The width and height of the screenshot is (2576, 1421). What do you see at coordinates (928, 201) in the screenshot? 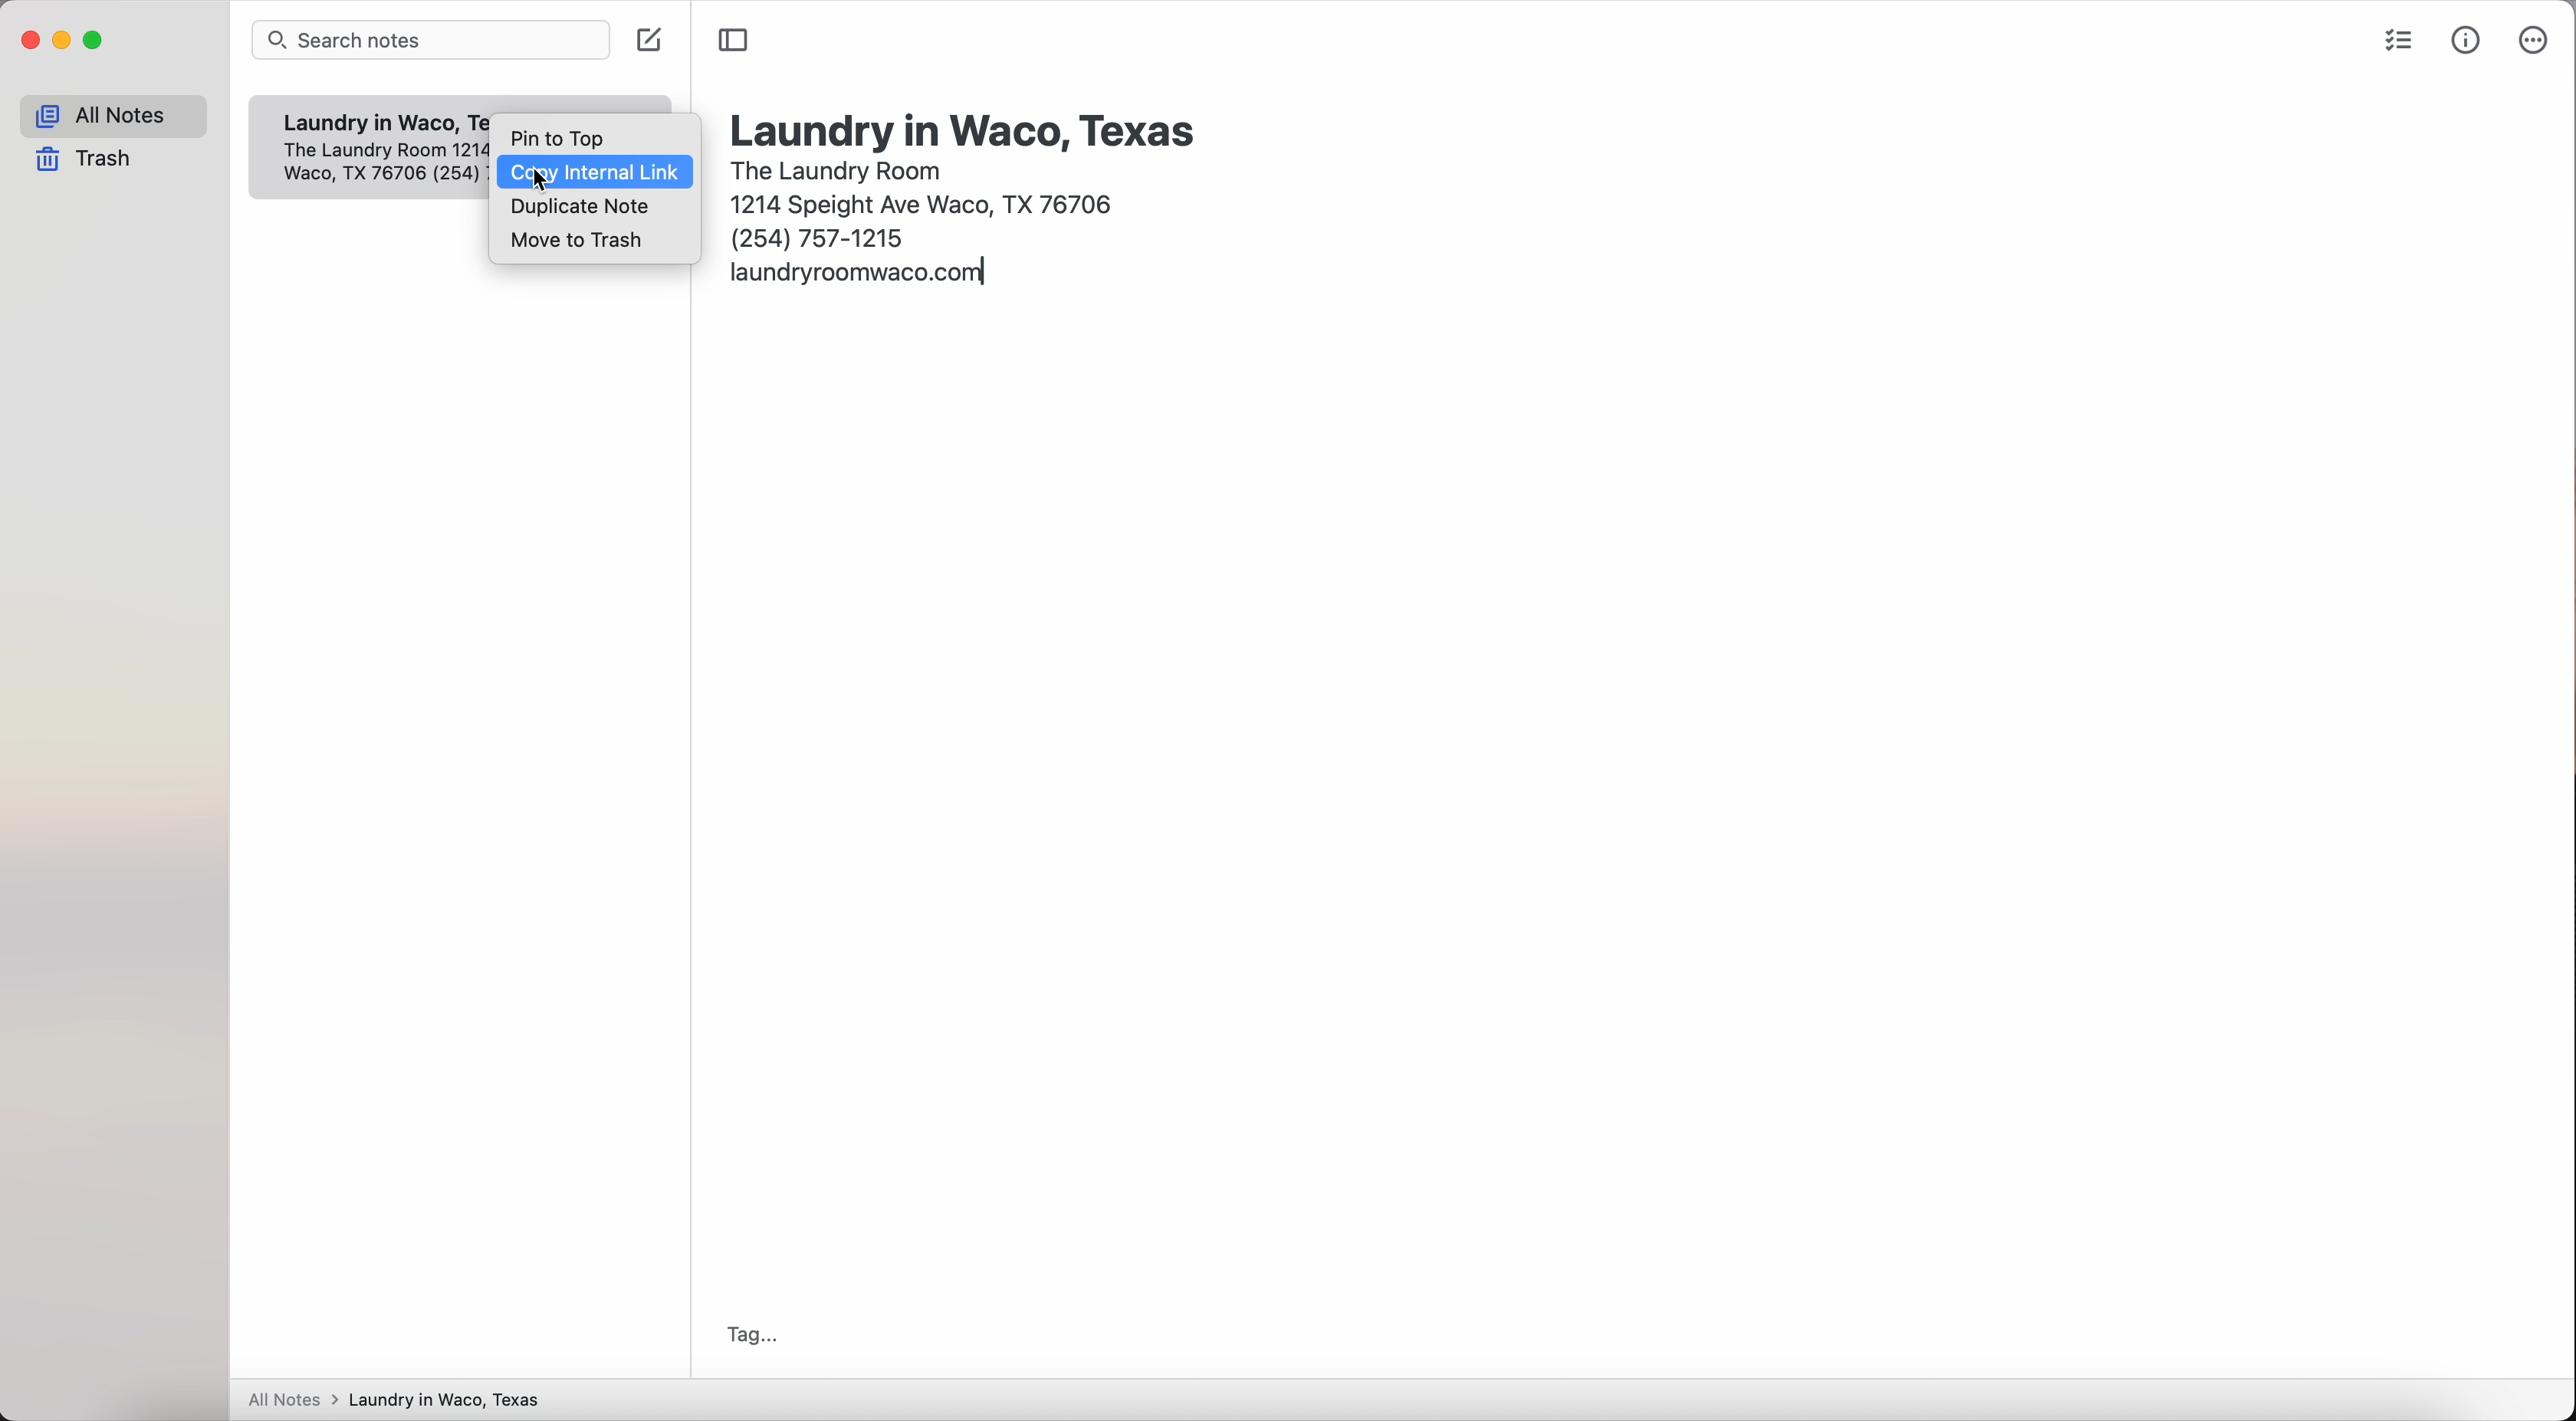
I see `1214 Speight Ave Waco, TX 76706` at bounding box center [928, 201].